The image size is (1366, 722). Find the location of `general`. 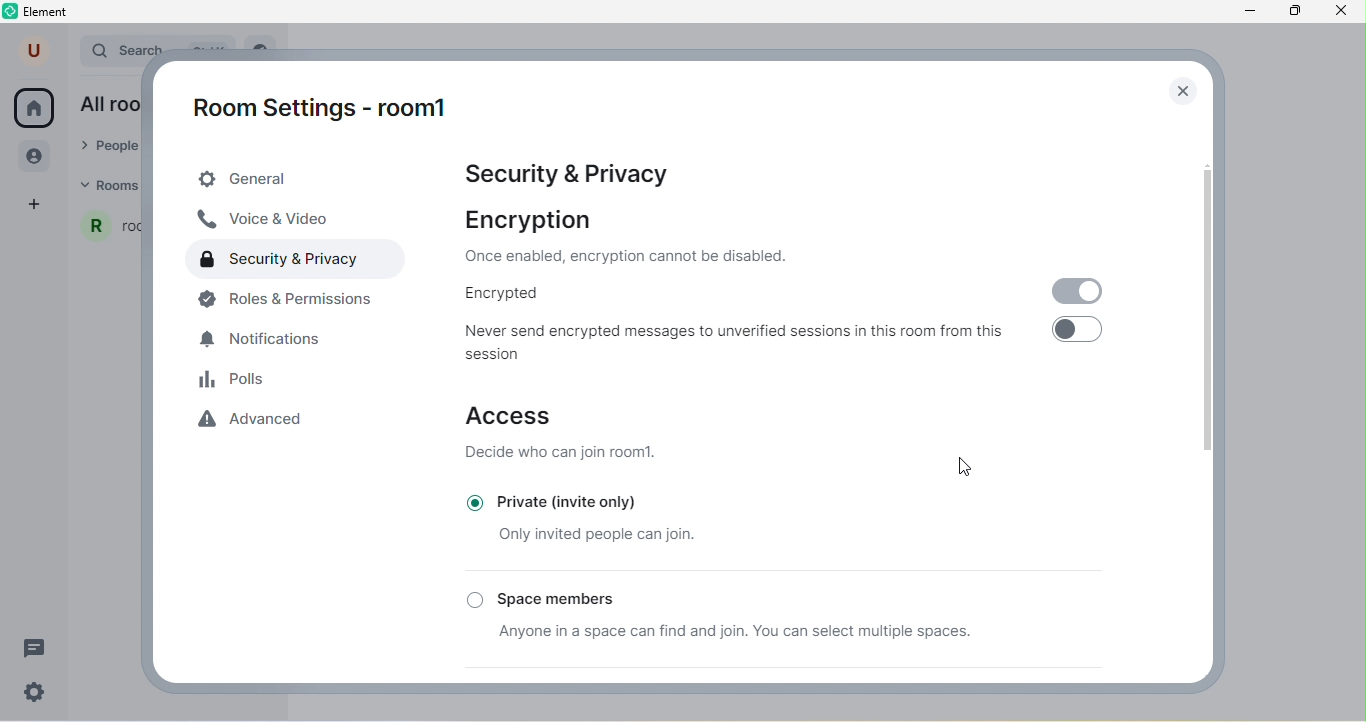

general is located at coordinates (301, 179).